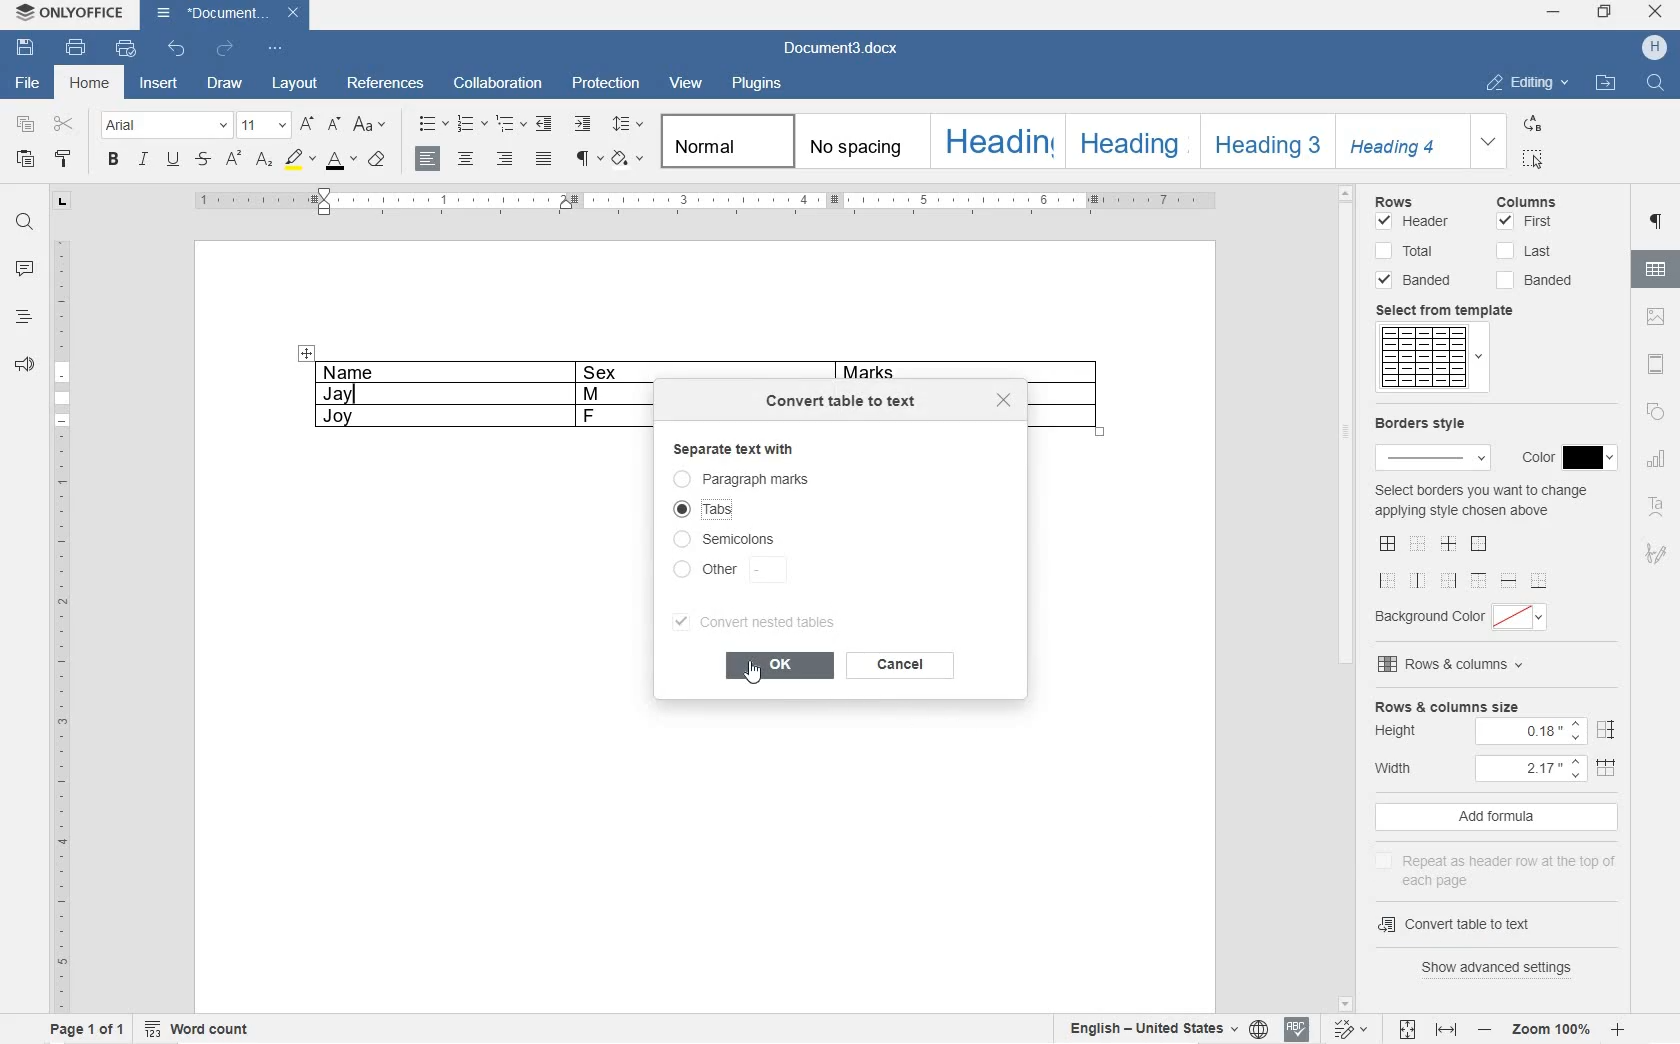 The image size is (1680, 1044). Describe the element at coordinates (471, 394) in the screenshot. I see `TABLE` at that location.